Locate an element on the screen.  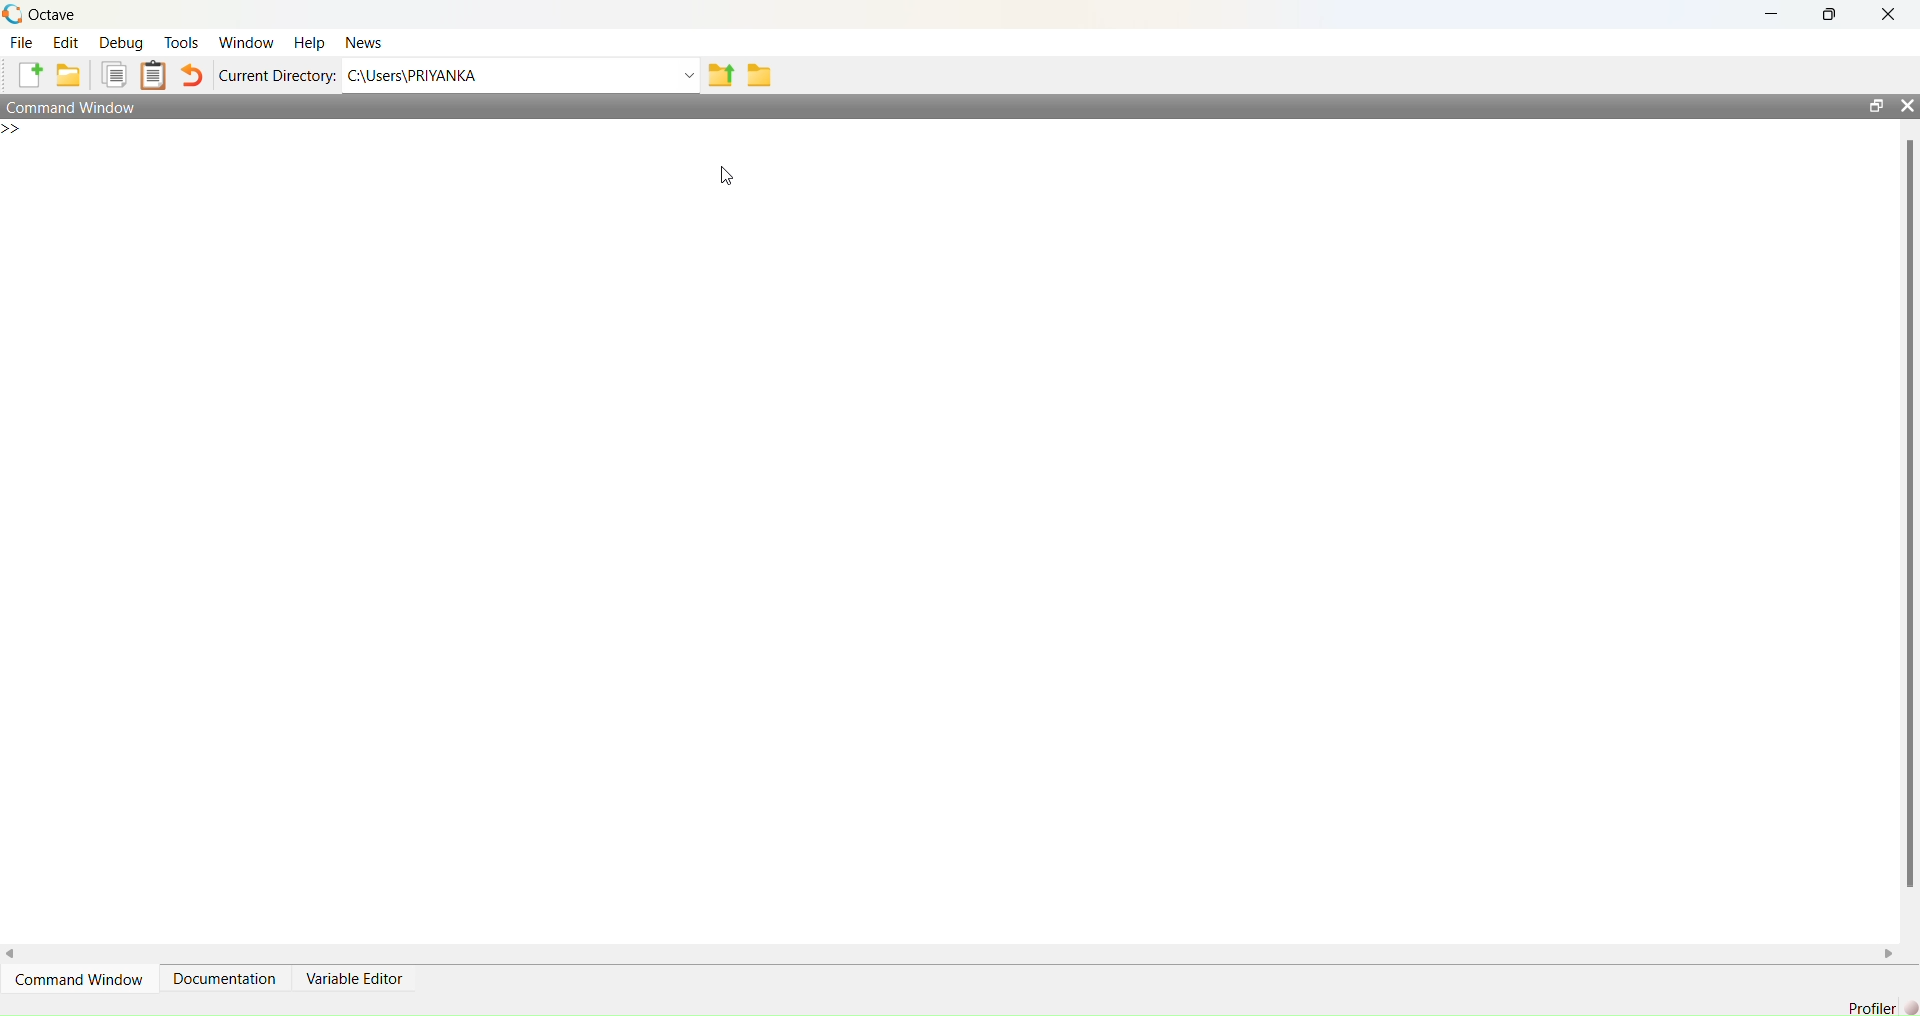
cursor is located at coordinates (728, 176).